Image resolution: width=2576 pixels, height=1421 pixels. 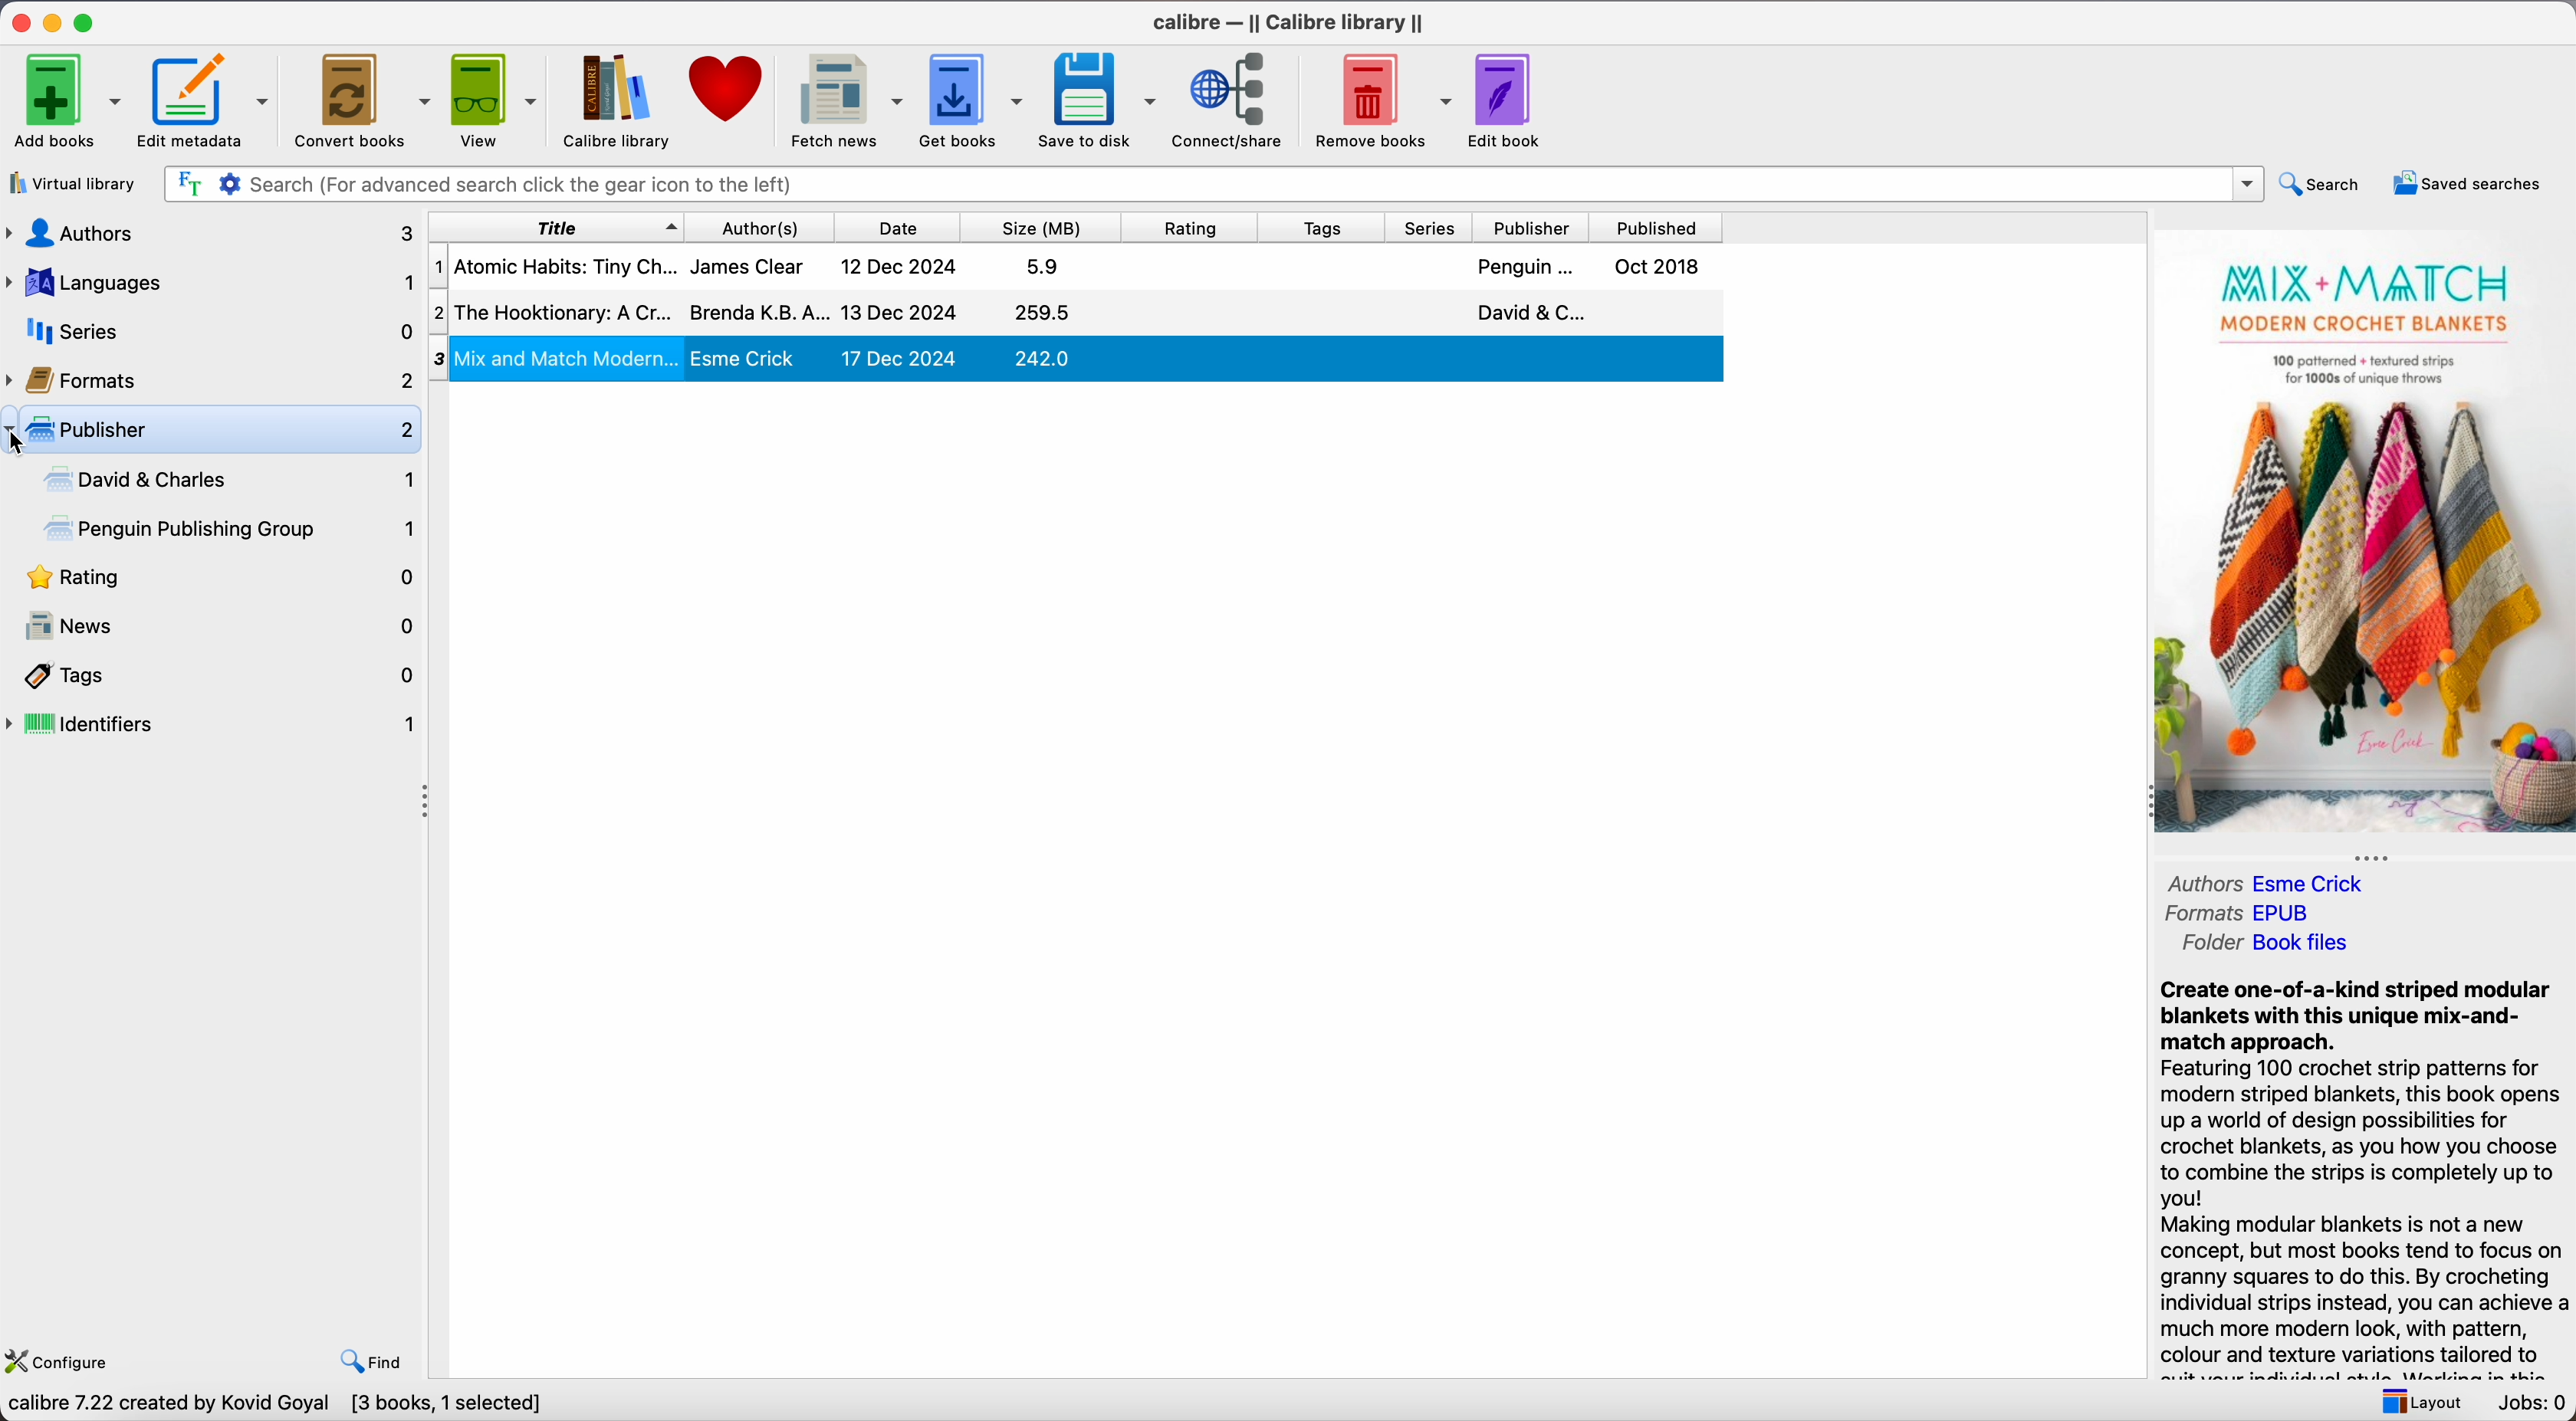 I want to click on languages, so click(x=208, y=283).